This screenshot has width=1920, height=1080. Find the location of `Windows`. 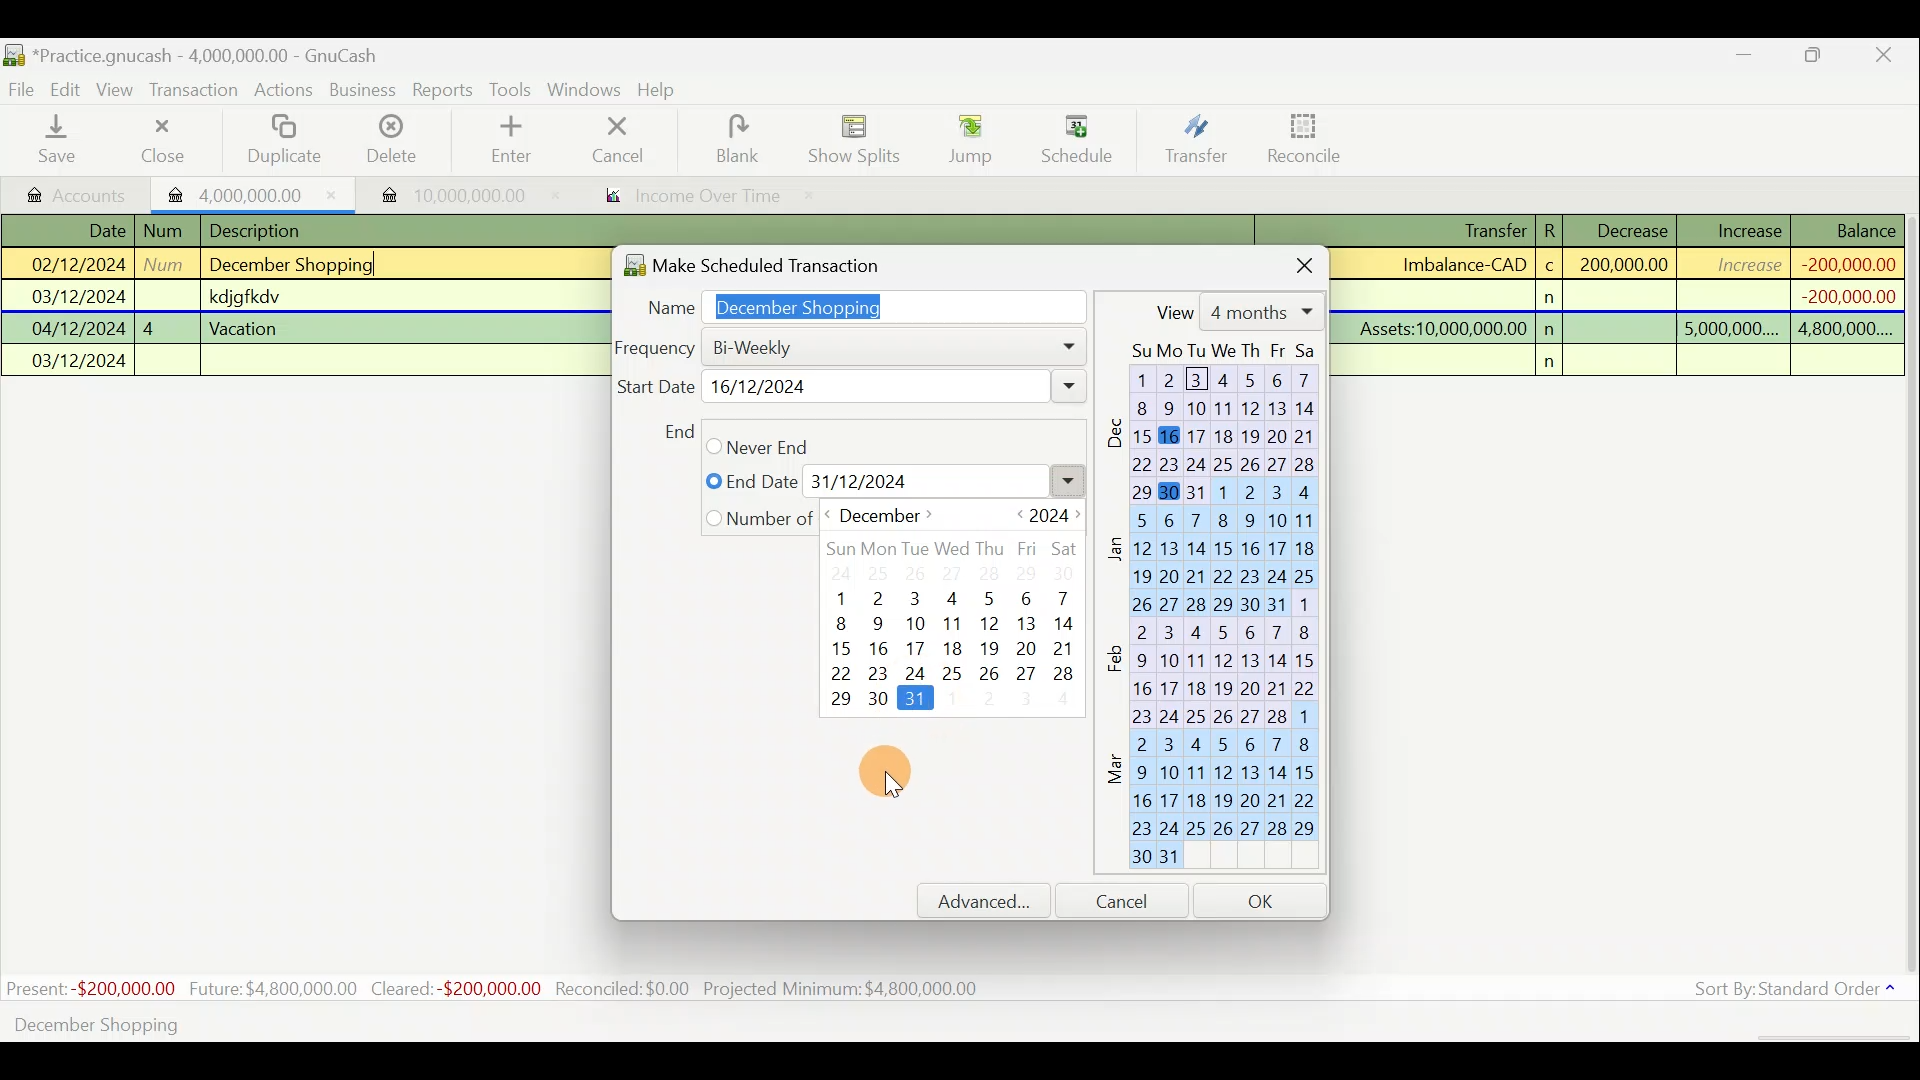

Windows is located at coordinates (587, 91).